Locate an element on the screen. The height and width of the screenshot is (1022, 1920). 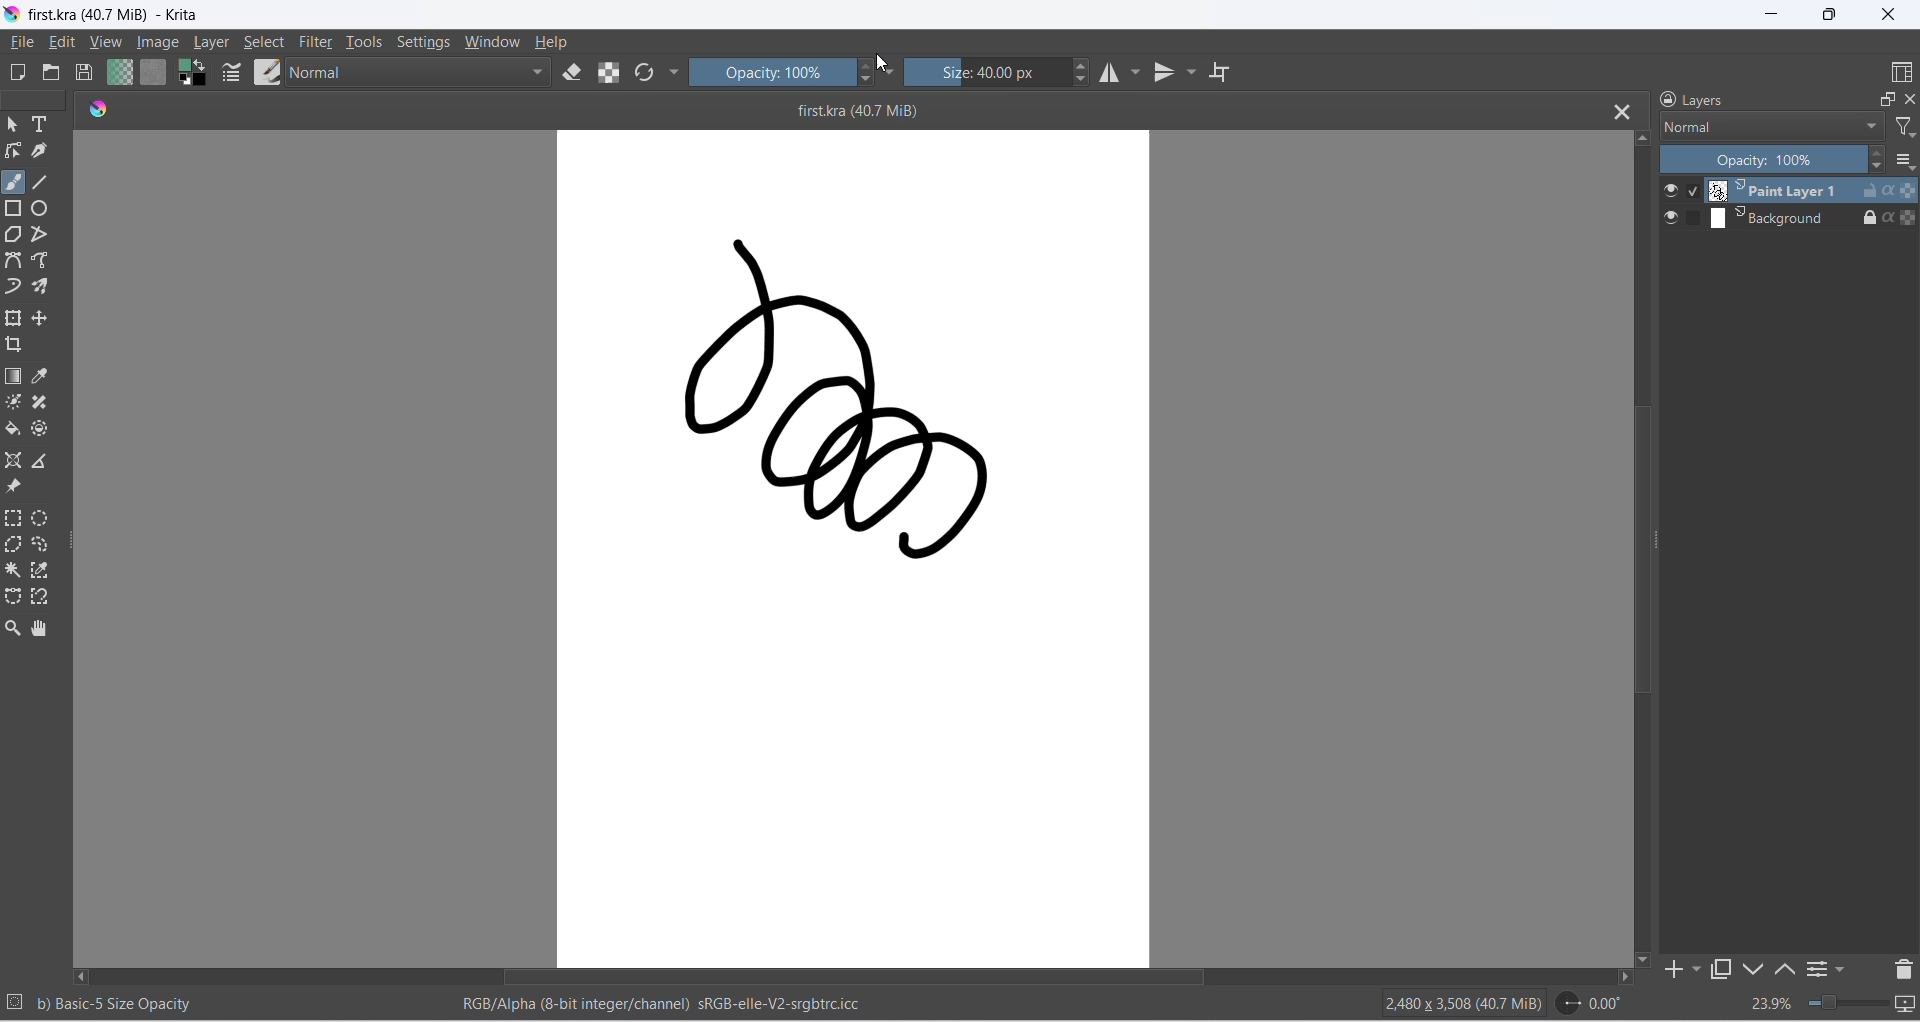
tools is located at coordinates (365, 42).